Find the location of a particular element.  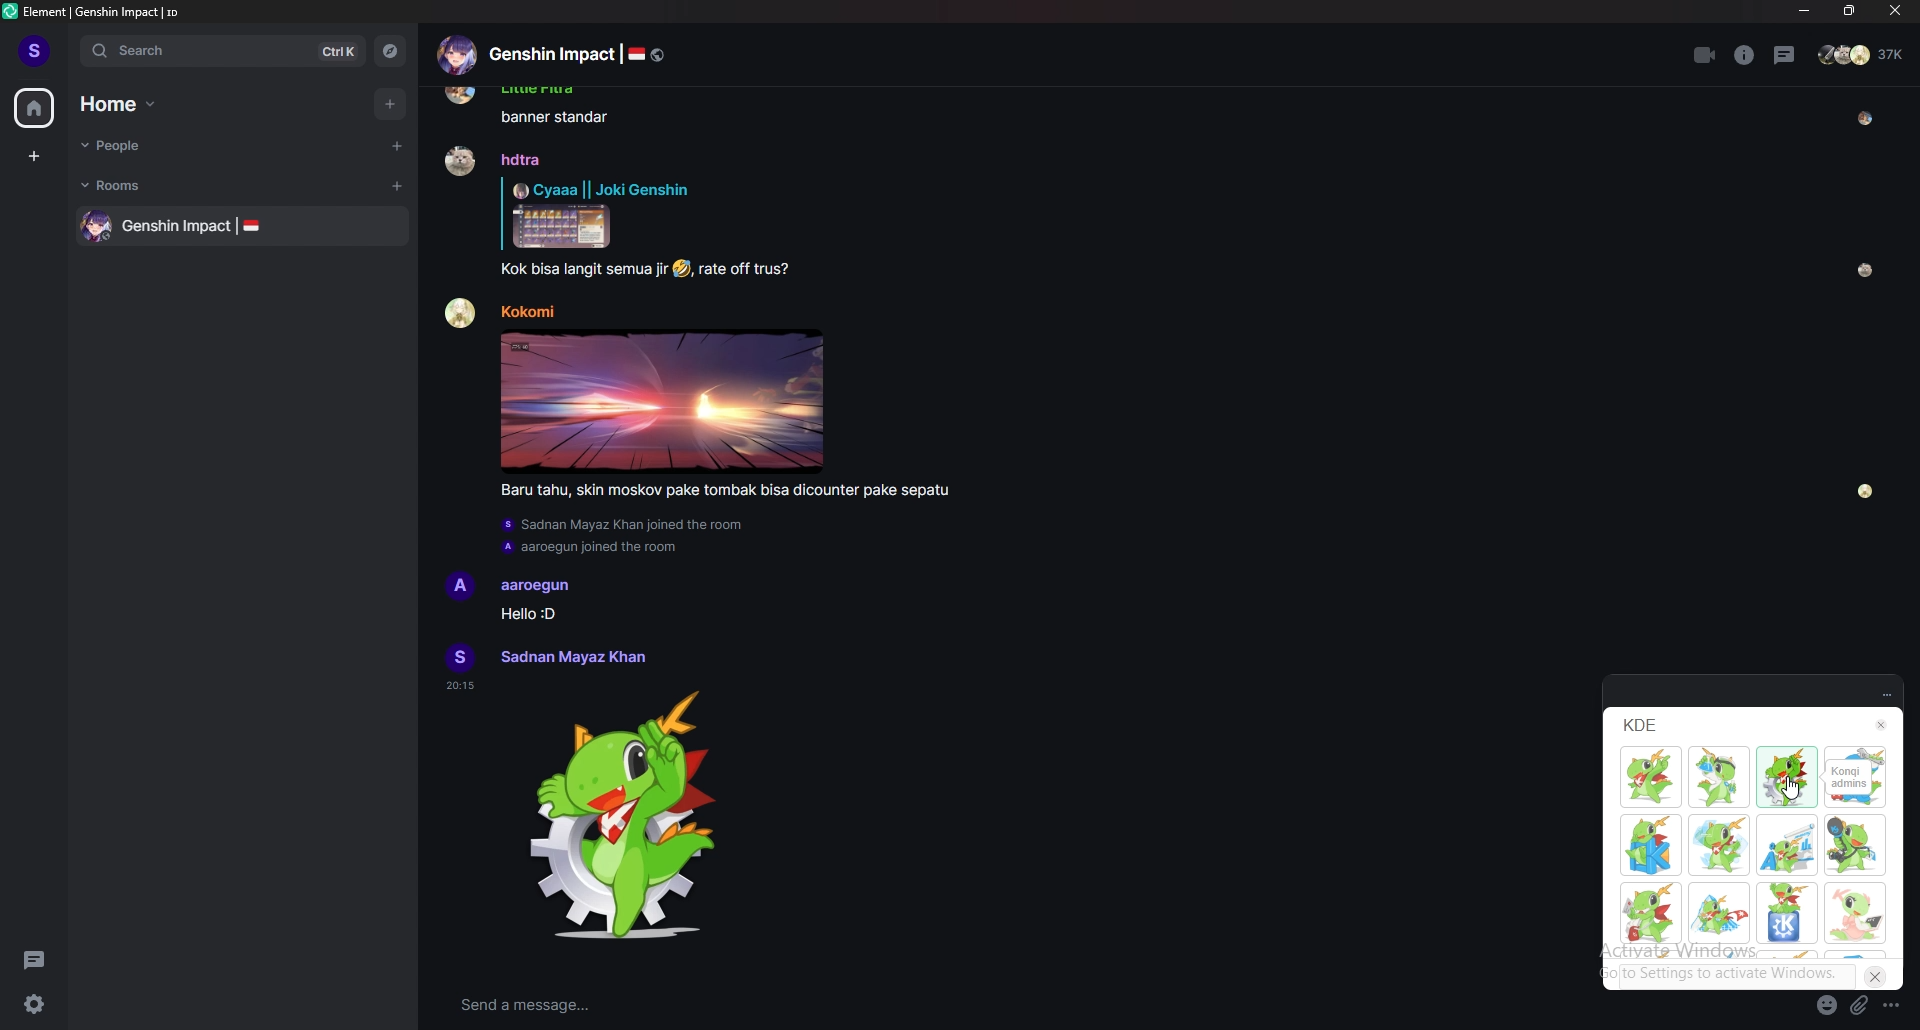

aaroegun is located at coordinates (536, 587).